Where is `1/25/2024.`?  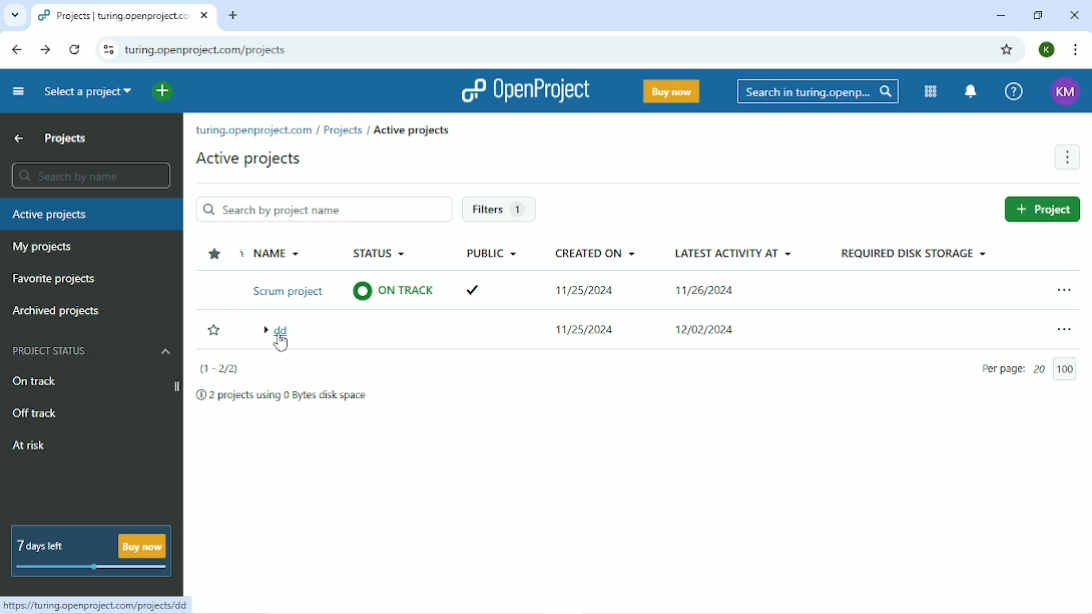 1/25/2024. is located at coordinates (586, 330).